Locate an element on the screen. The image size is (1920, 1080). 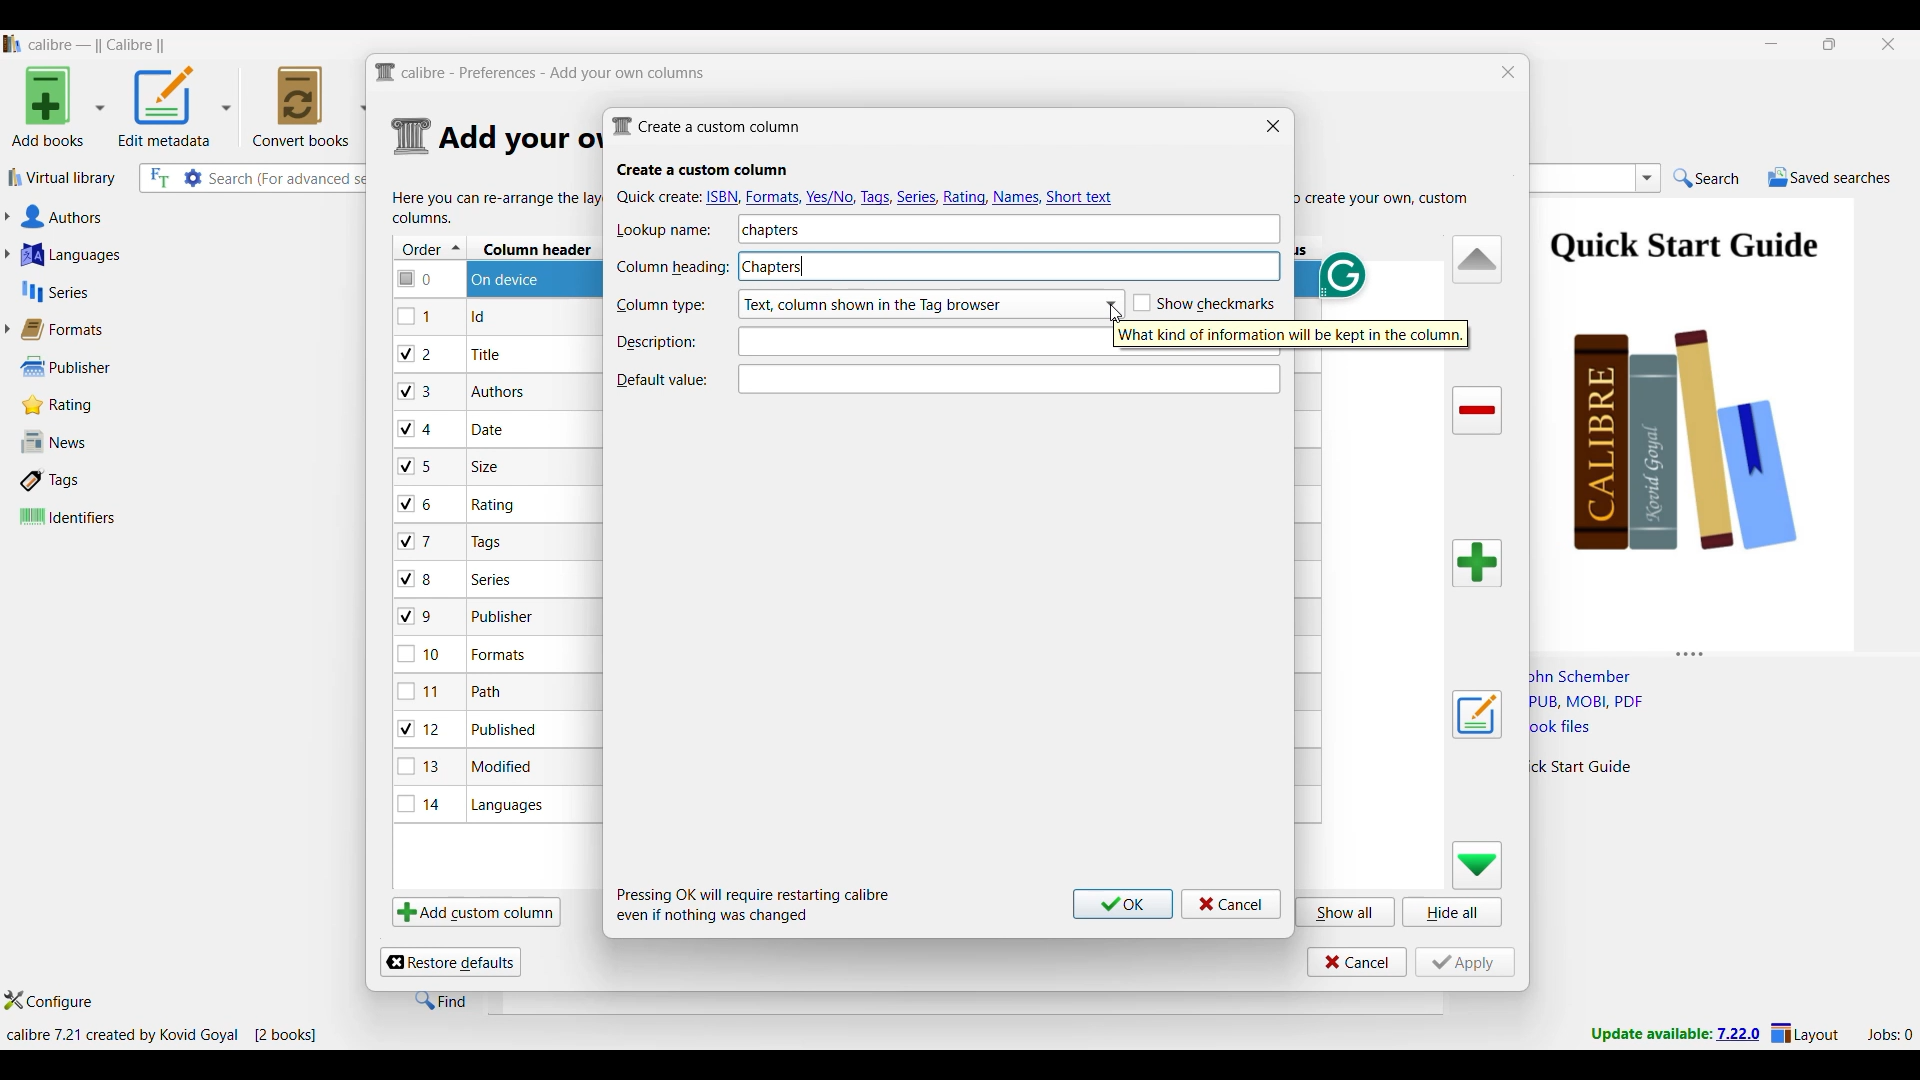
Change height of columns attached to this panel is located at coordinates (1724, 650).